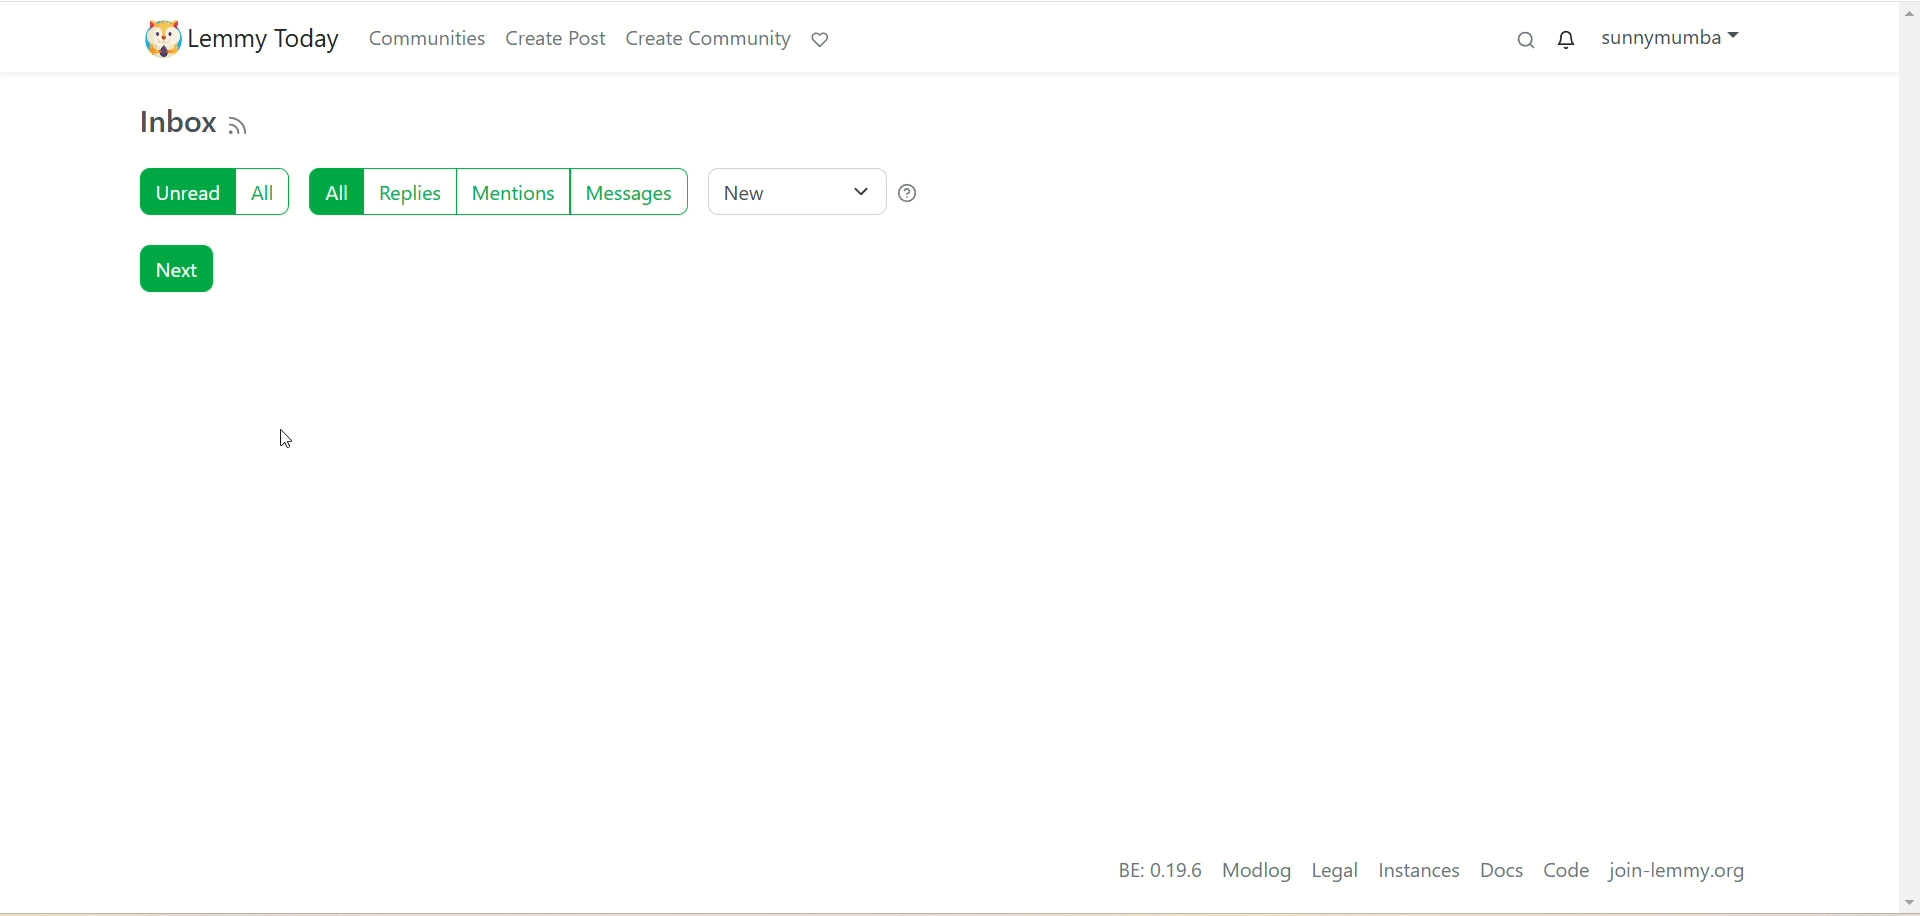 Image resolution: width=1920 pixels, height=916 pixels. What do you see at coordinates (555, 39) in the screenshot?
I see `create post` at bounding box center [555, 39].